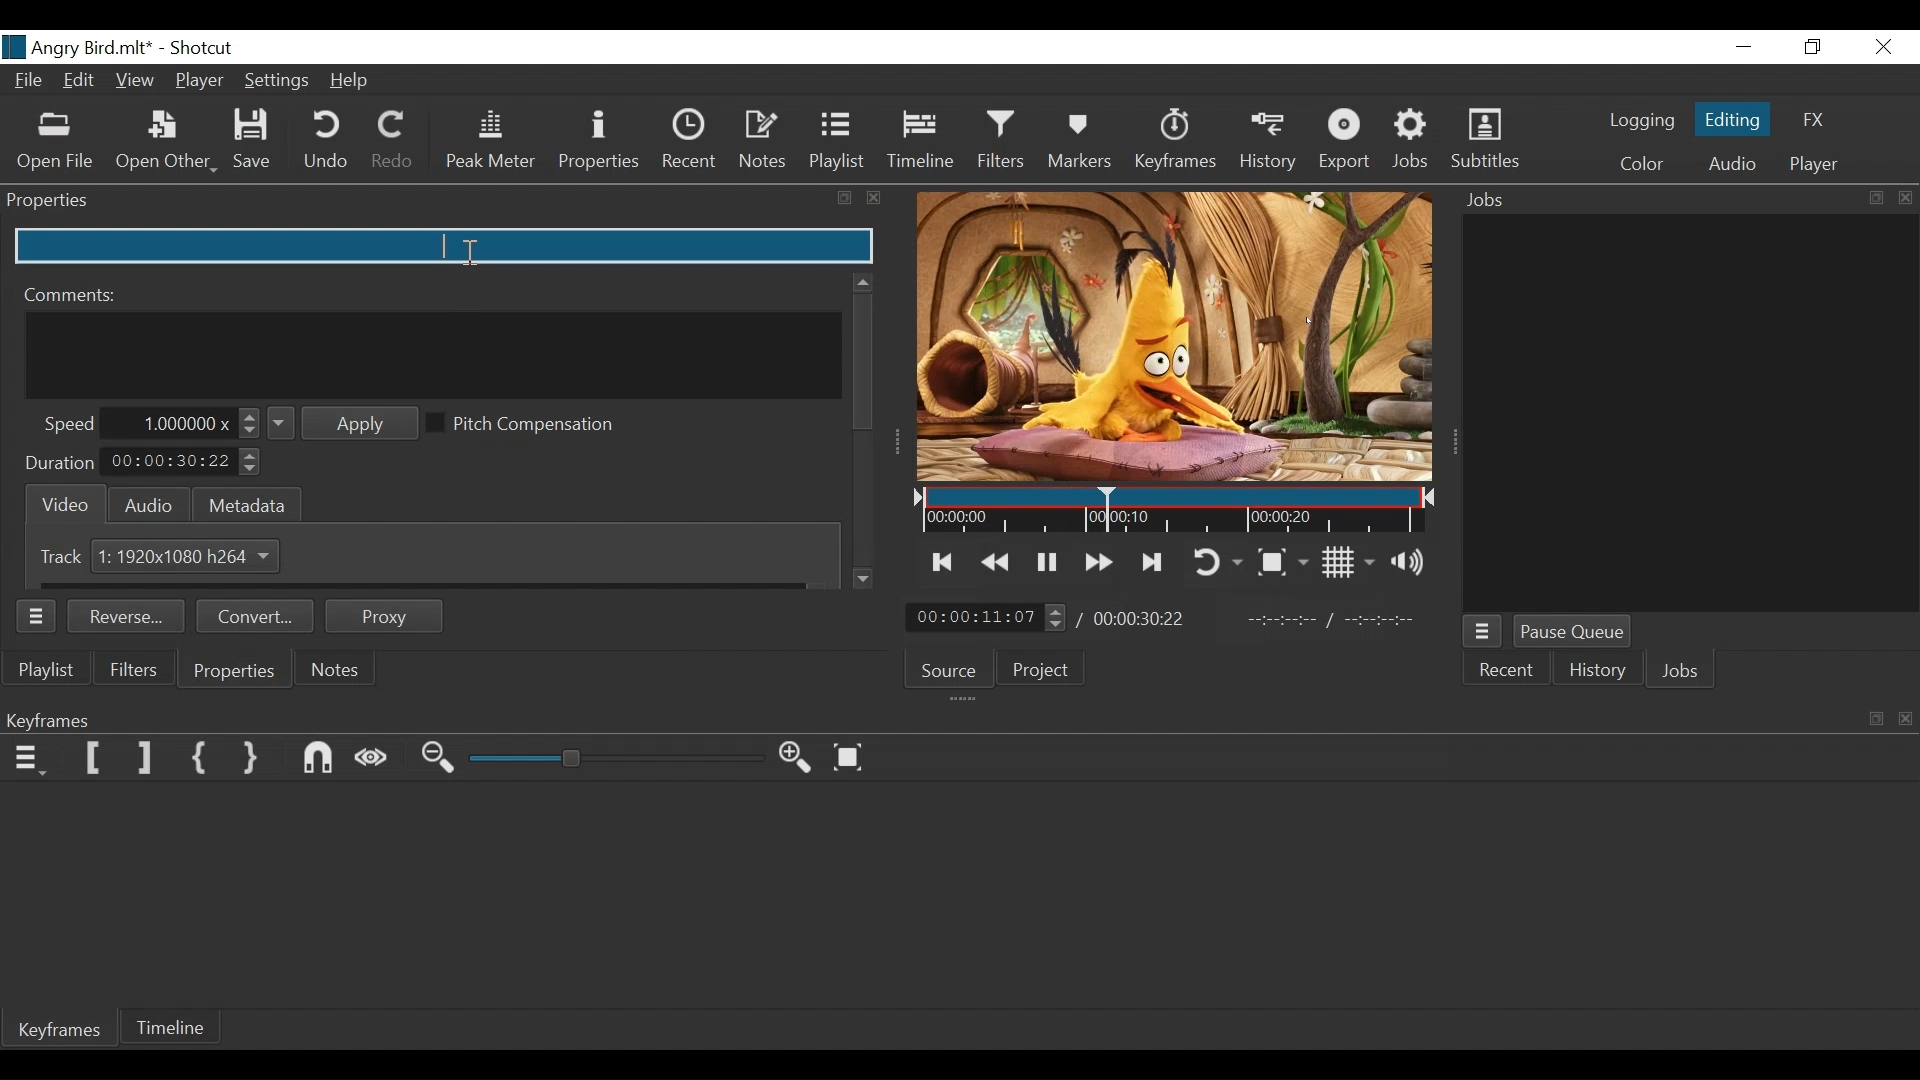  Describe the element at coordinates (1342, 143) in the screenshot. I see `Export` at that location.